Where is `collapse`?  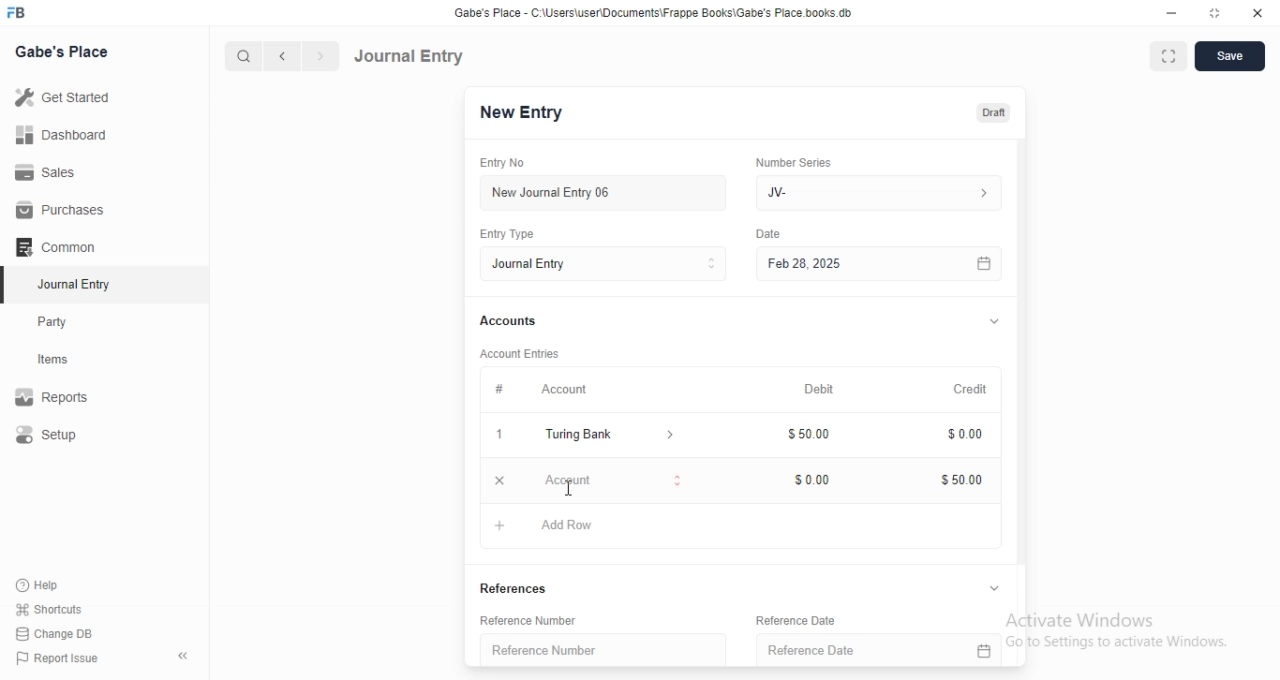 collapse is located at coordinates (993, 323).